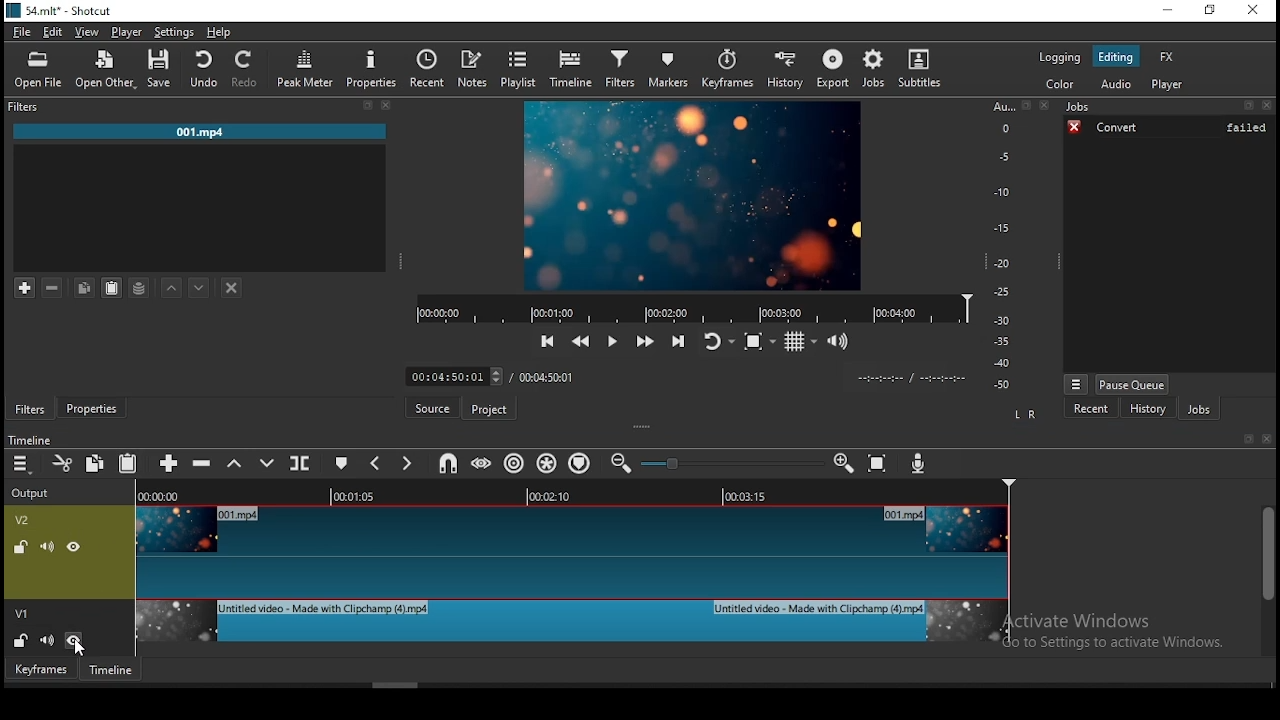 This screenshot has width=1280, height=720. What do you see at coordinates (249, 69) in the screenshot?
I see `redo` at bounding box center [249, 69].